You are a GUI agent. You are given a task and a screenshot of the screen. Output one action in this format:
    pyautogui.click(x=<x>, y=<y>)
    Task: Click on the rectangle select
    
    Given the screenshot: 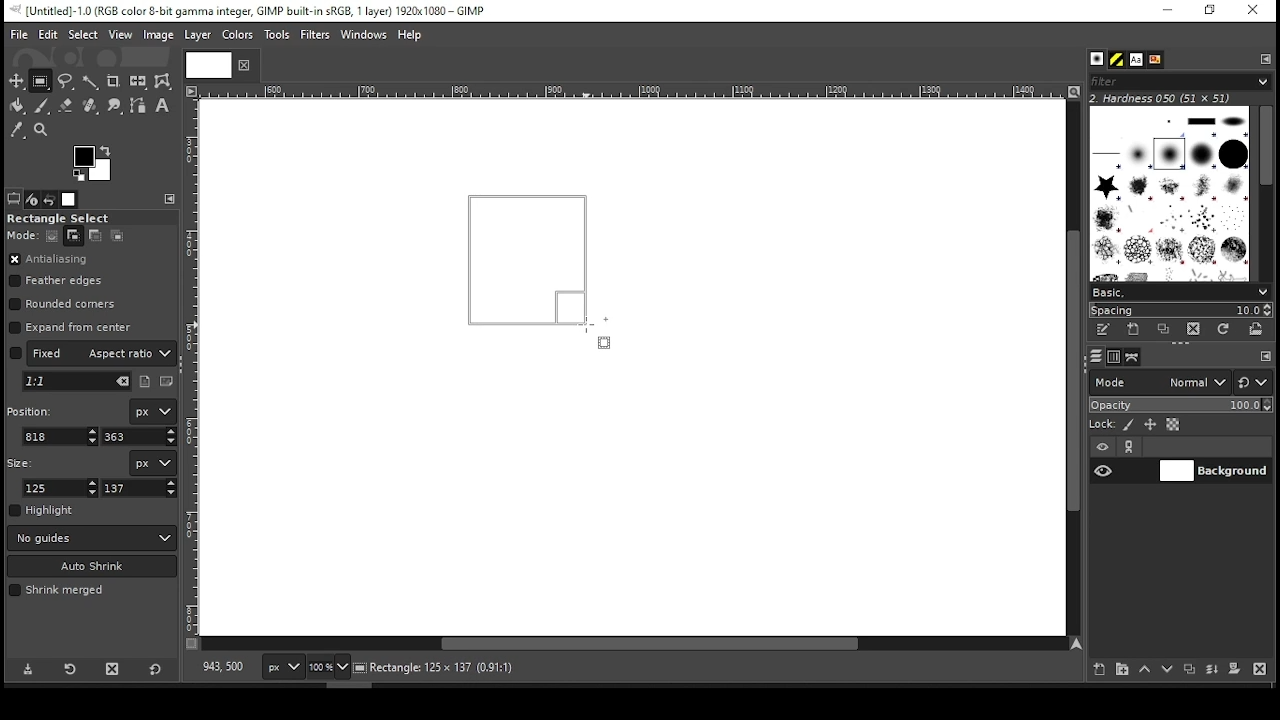 What is the action you would take?
    pyautogui.click(x=75, y=218)
    